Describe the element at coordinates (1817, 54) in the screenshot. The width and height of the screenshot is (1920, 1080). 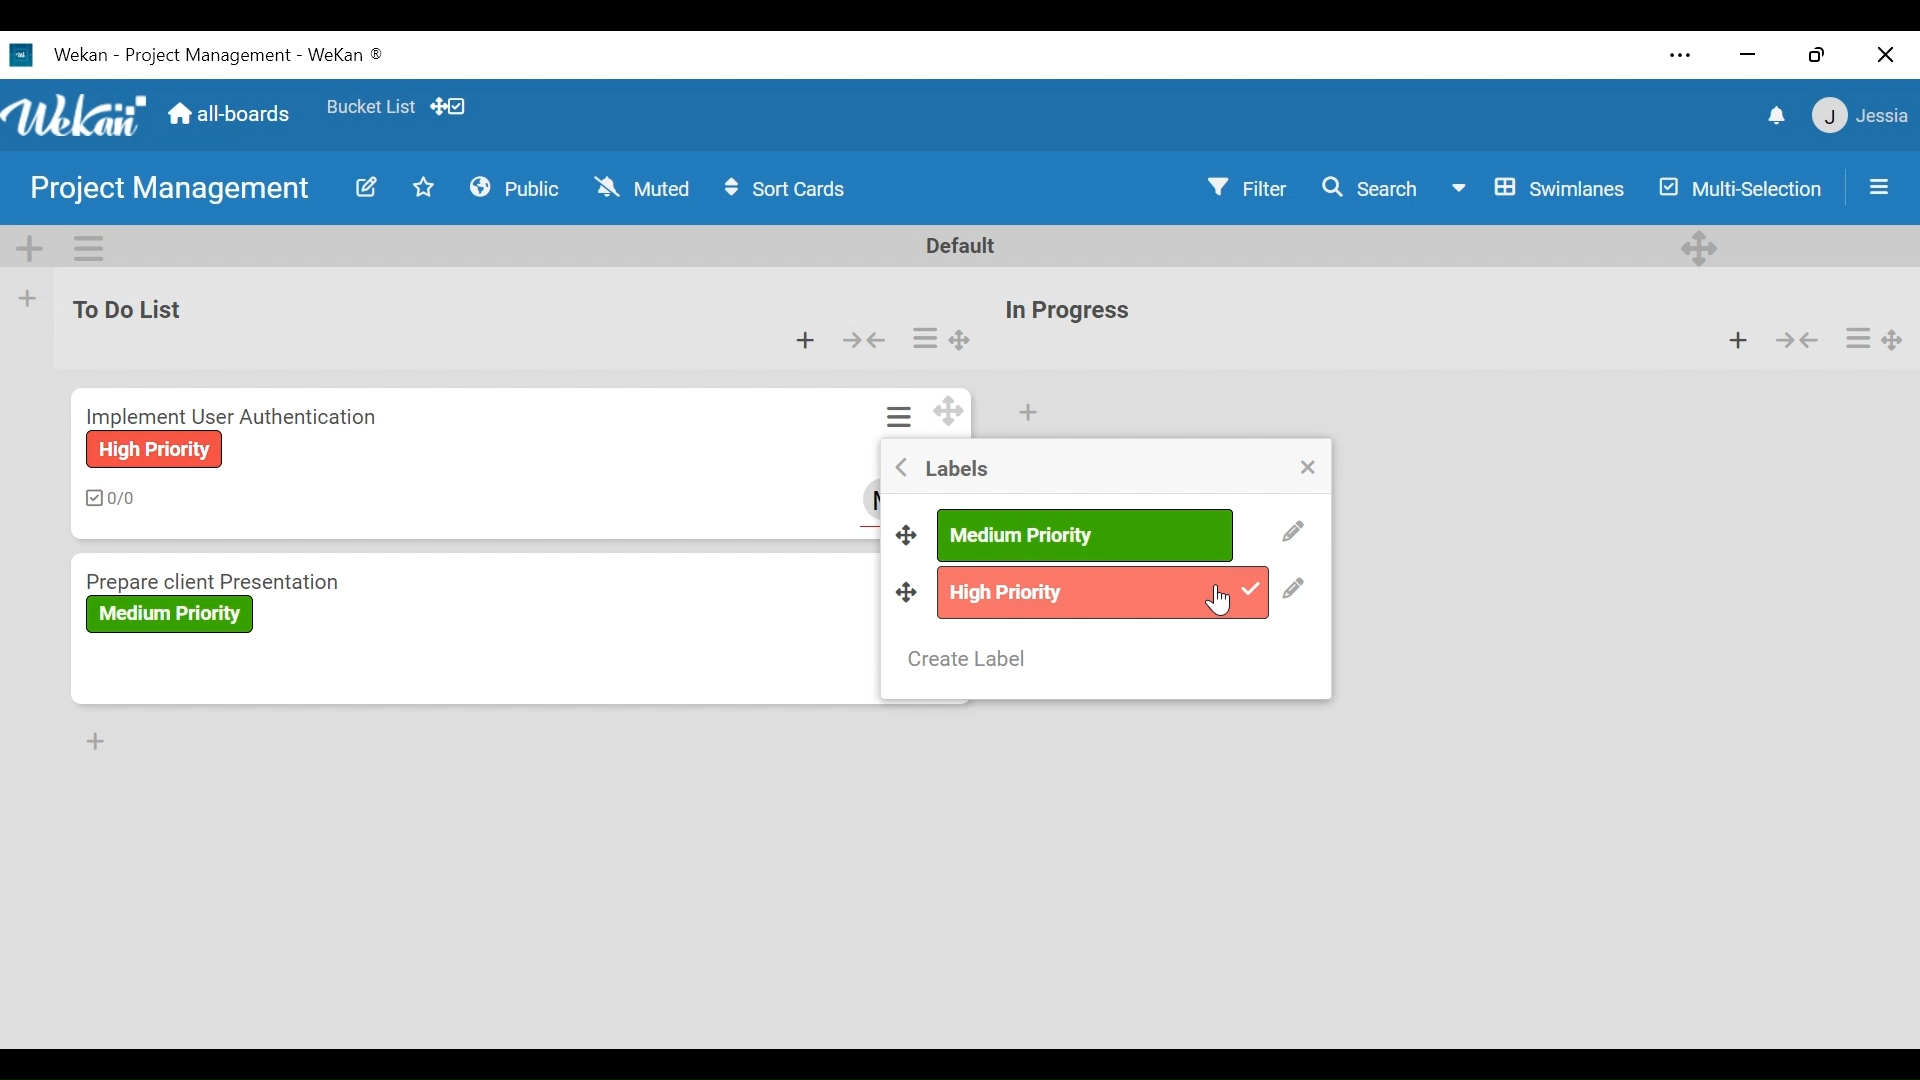
I see `restore` at that location.